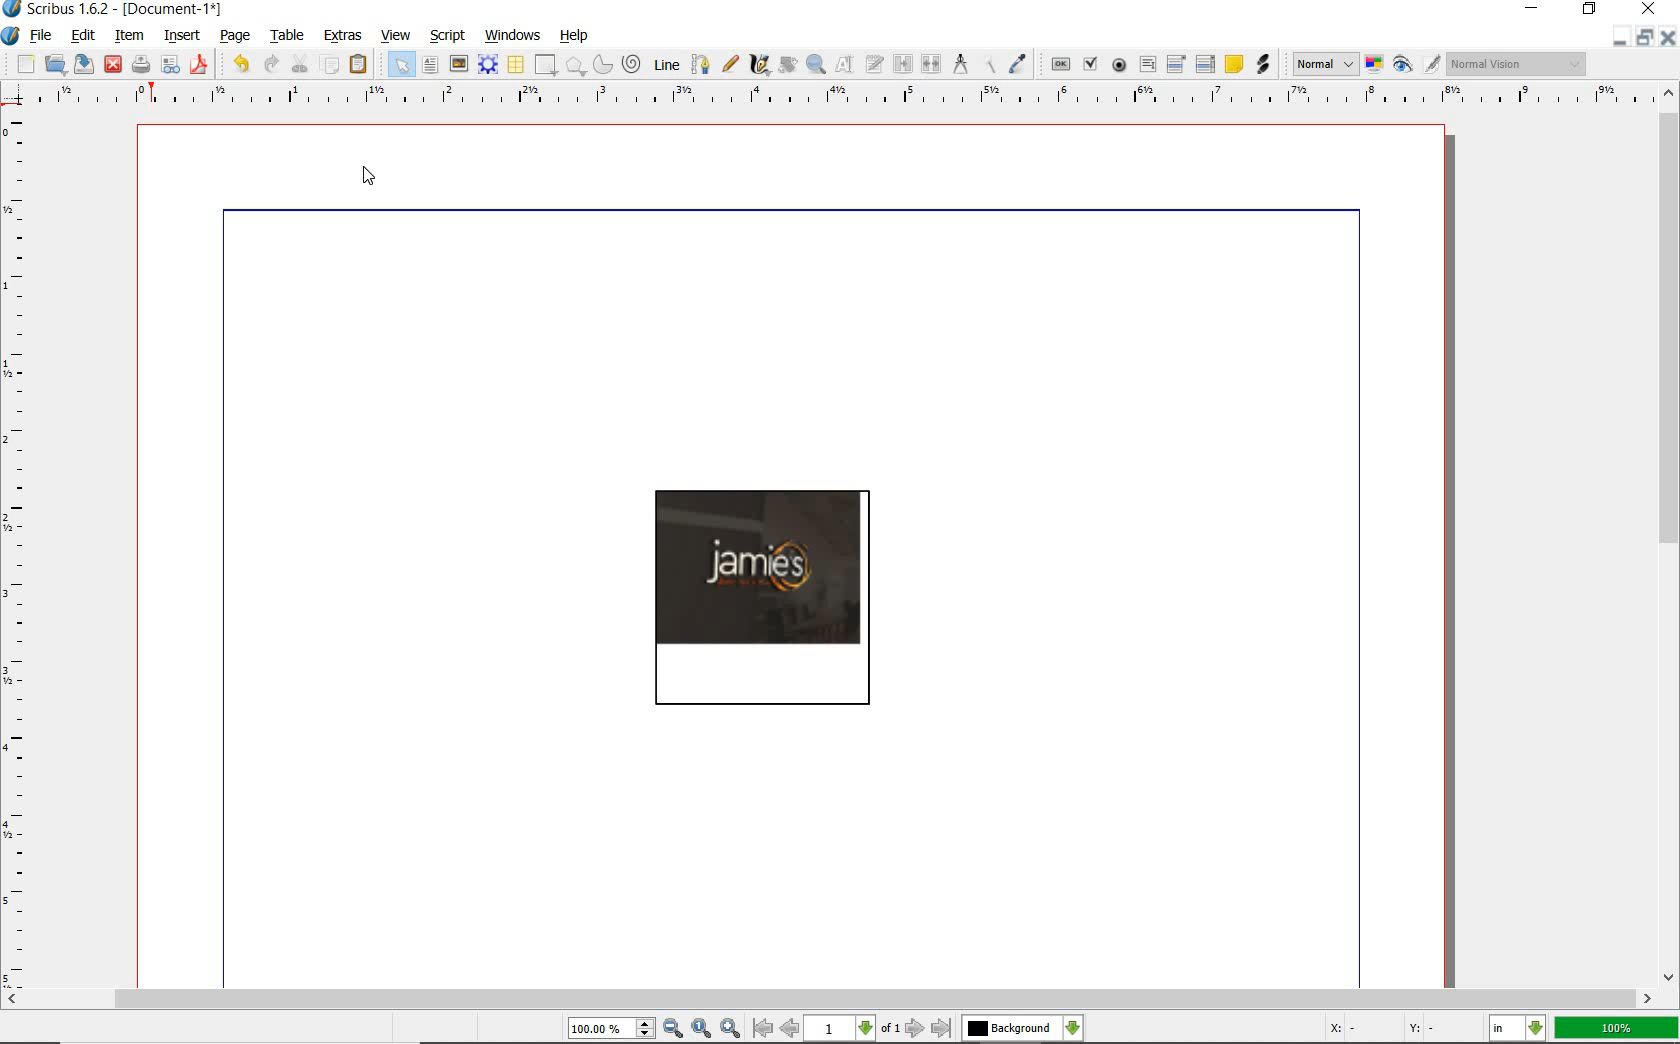 This screenshot has height=1044, width=1680. I want to click on save, so click(86, 63).